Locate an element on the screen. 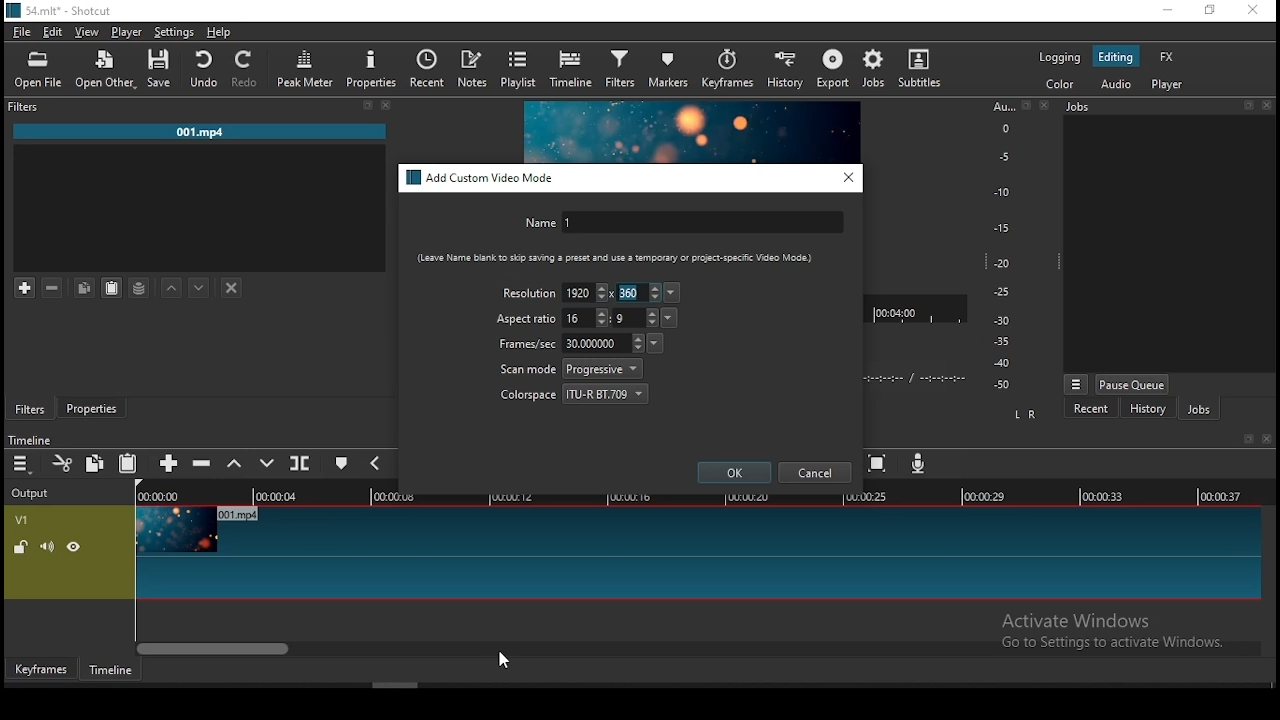 This screenshot has width=1280, height=720. restore is located at coordinates (1208, 11).